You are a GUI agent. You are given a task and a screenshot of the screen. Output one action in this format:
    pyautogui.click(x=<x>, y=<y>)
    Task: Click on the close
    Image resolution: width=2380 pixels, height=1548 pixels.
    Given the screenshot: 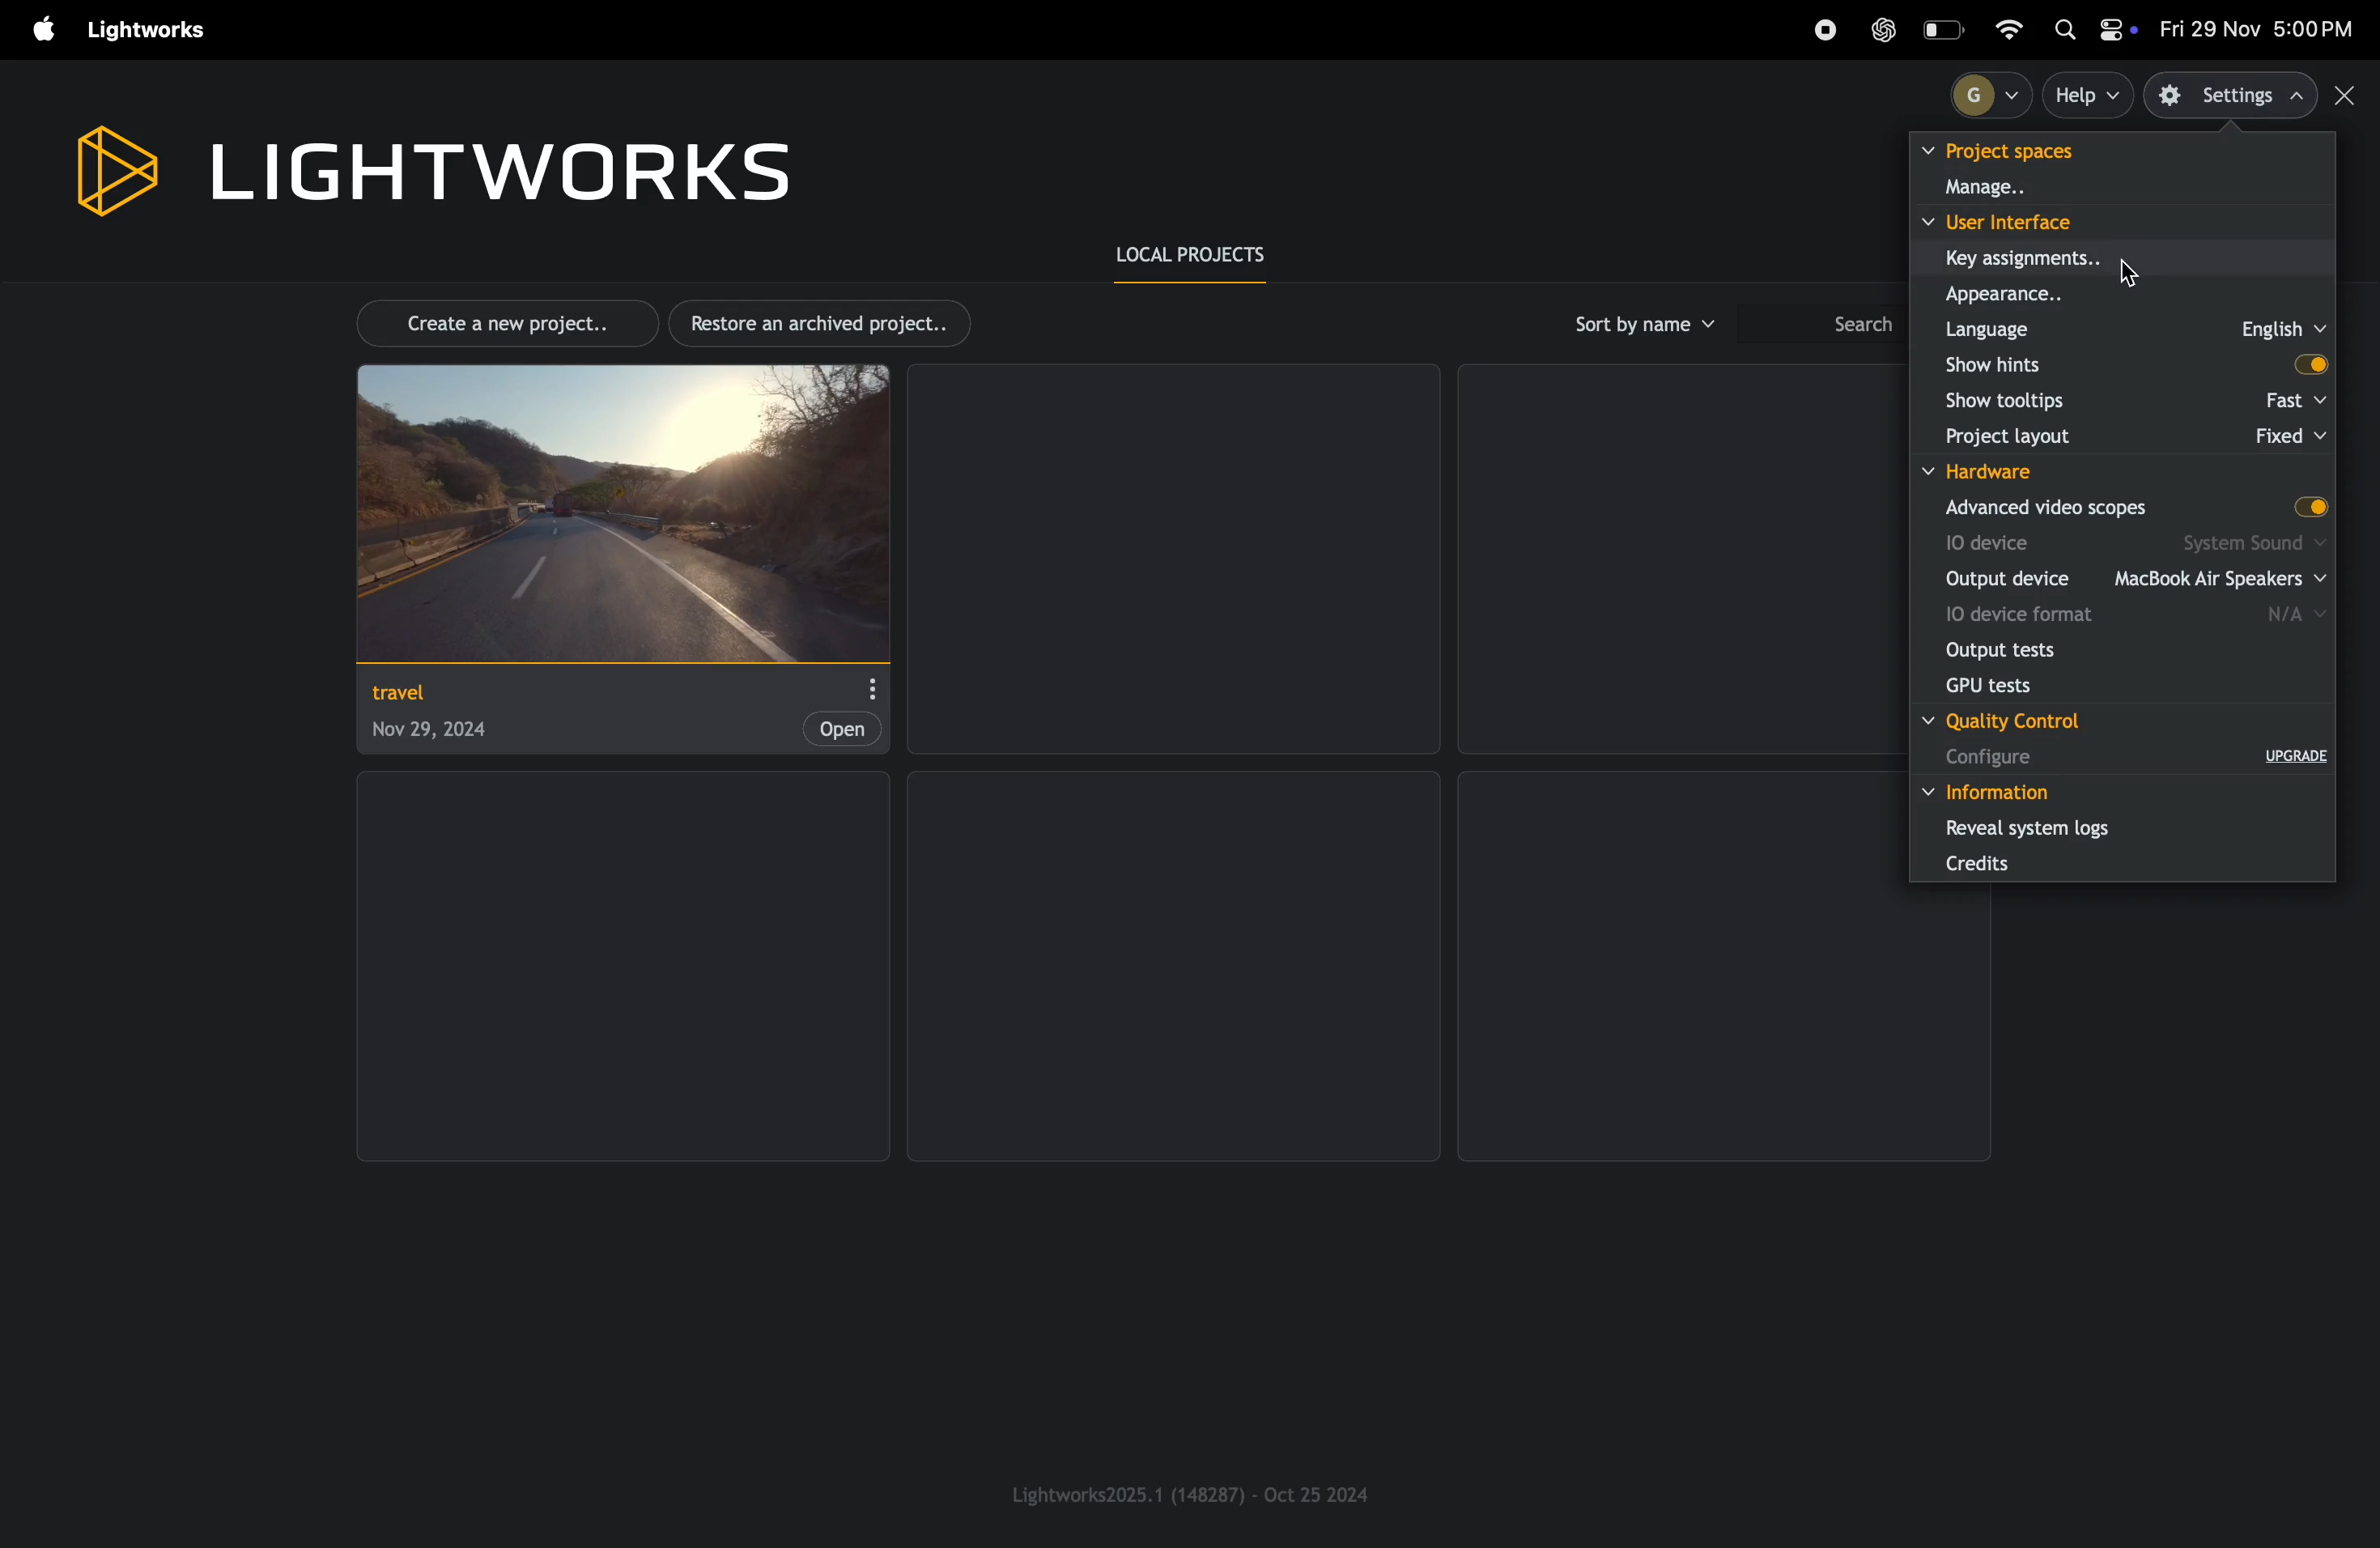 What is the action you would take?
    pyautogui.click(x=2349, y=96)
    